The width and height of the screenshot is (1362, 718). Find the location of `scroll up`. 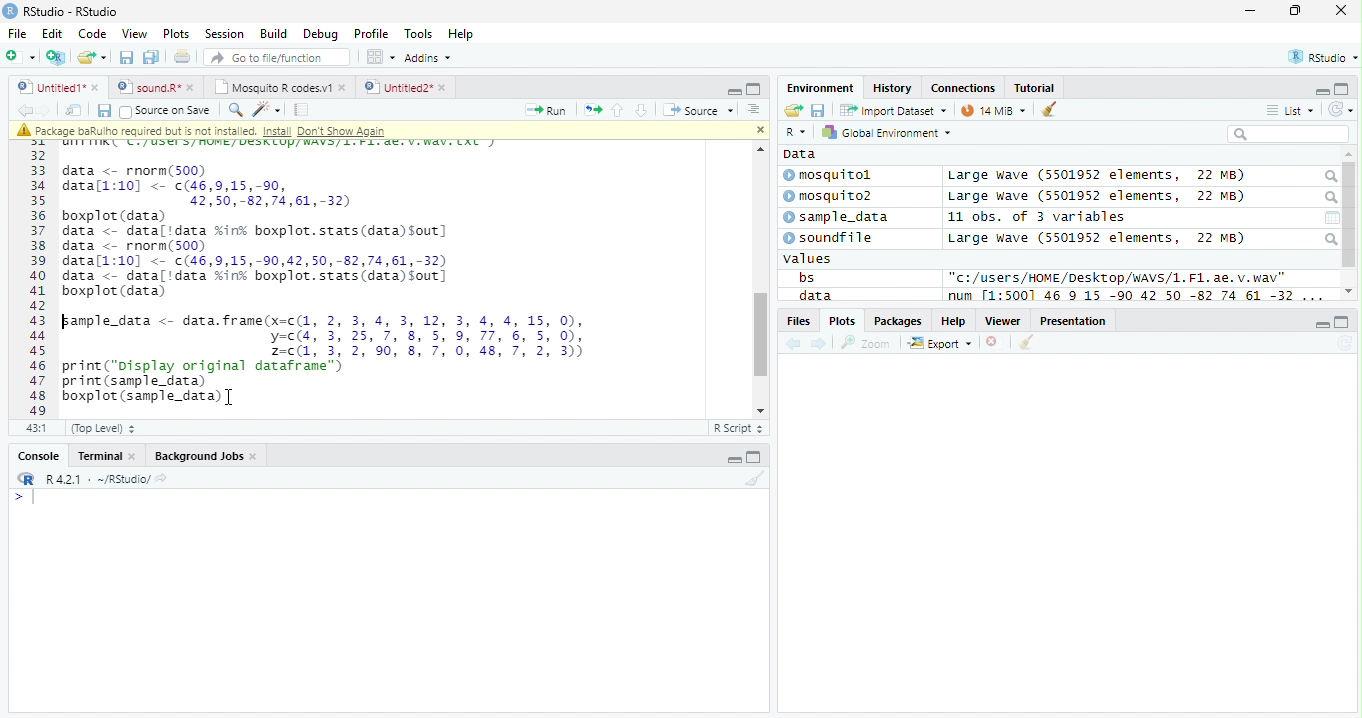

scroll up is located at coordinates (758, 149).